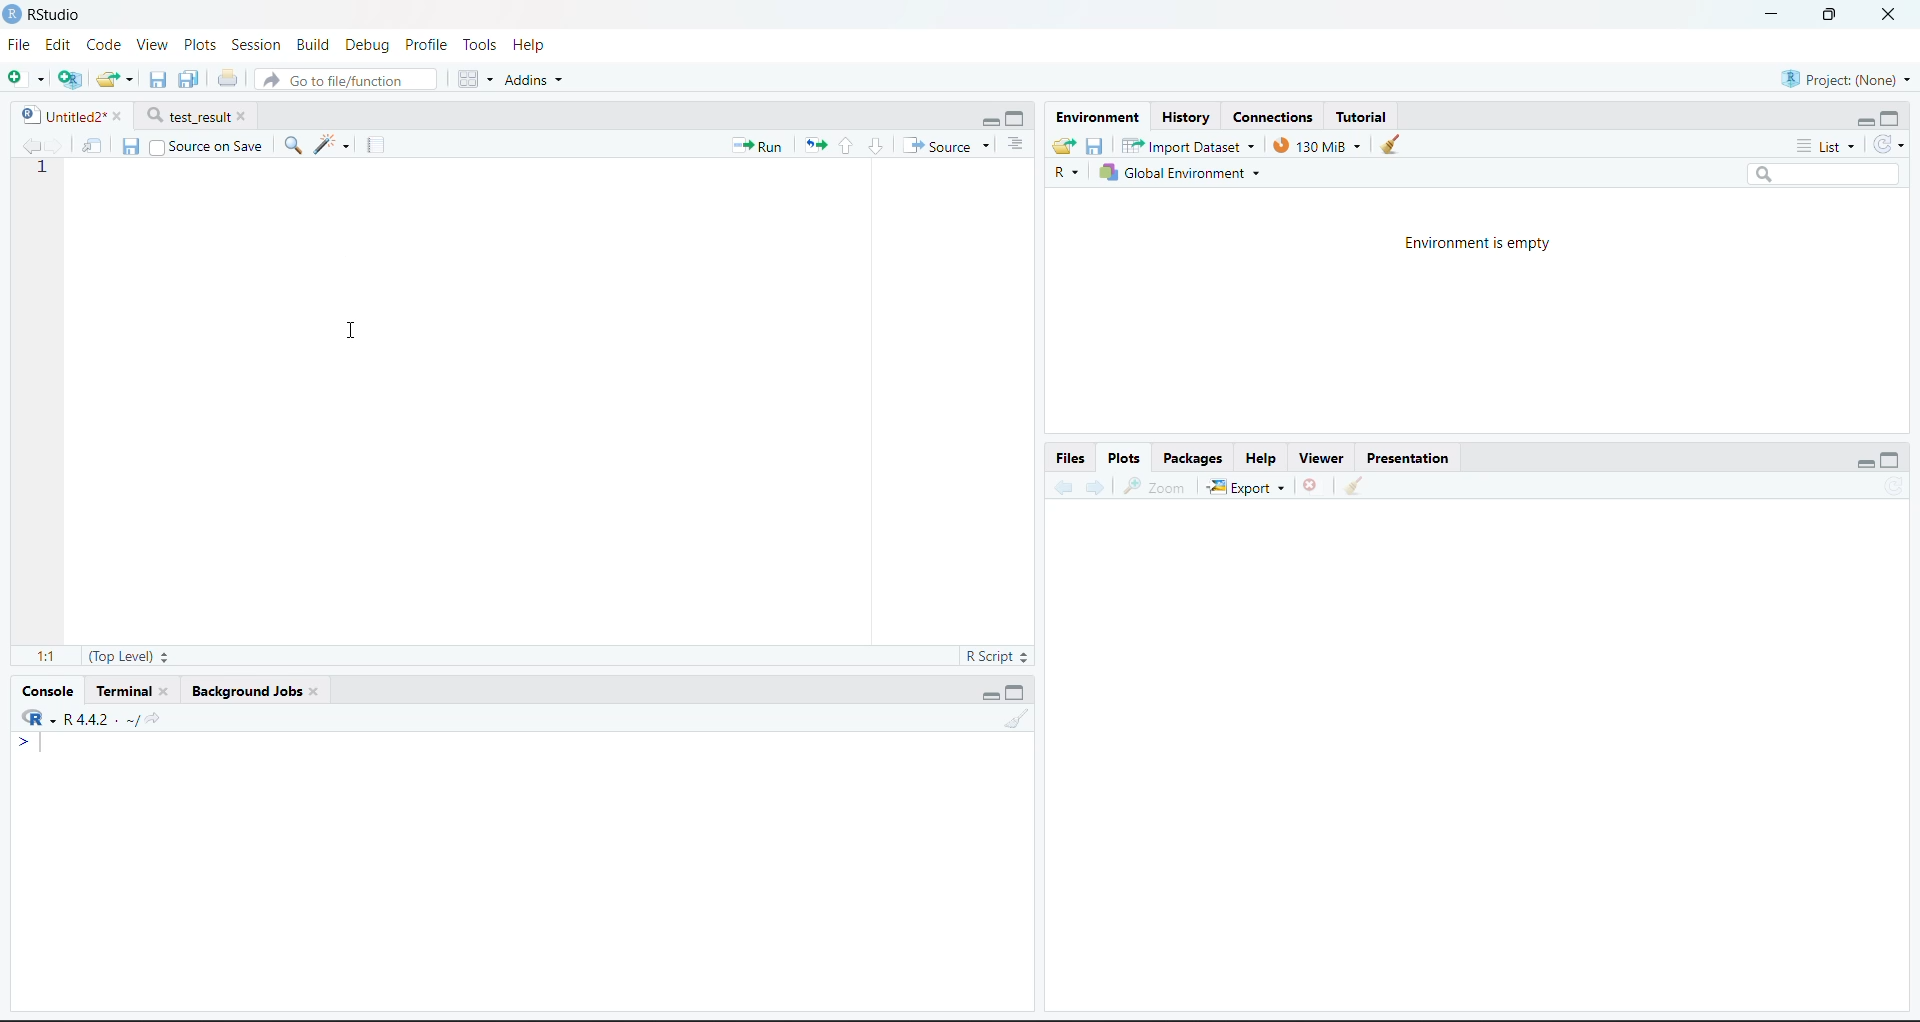  I want to click on Plots, so click(1125, 457).